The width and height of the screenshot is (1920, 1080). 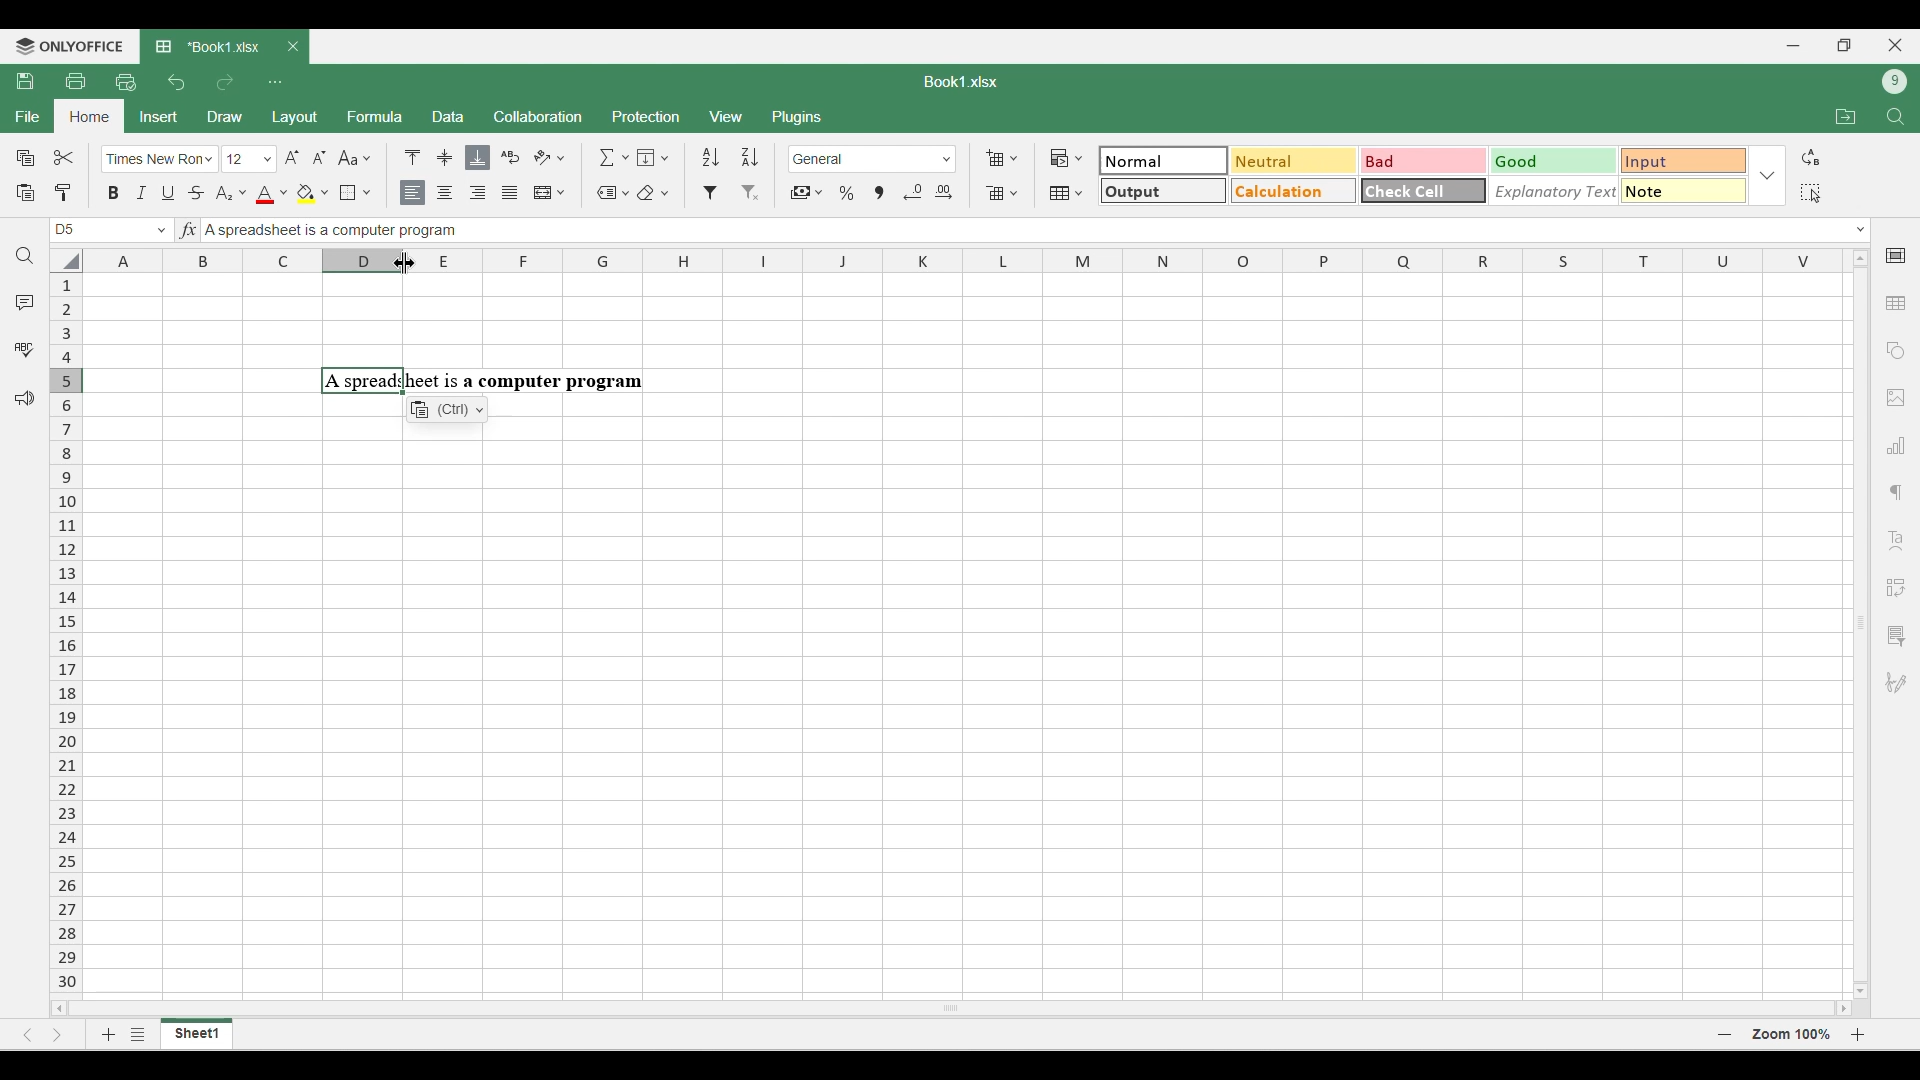 What do you see at coordinates (88, 117) in the screenshot?
I see `Home menu, highlighted` at bounding box center [88, 117].